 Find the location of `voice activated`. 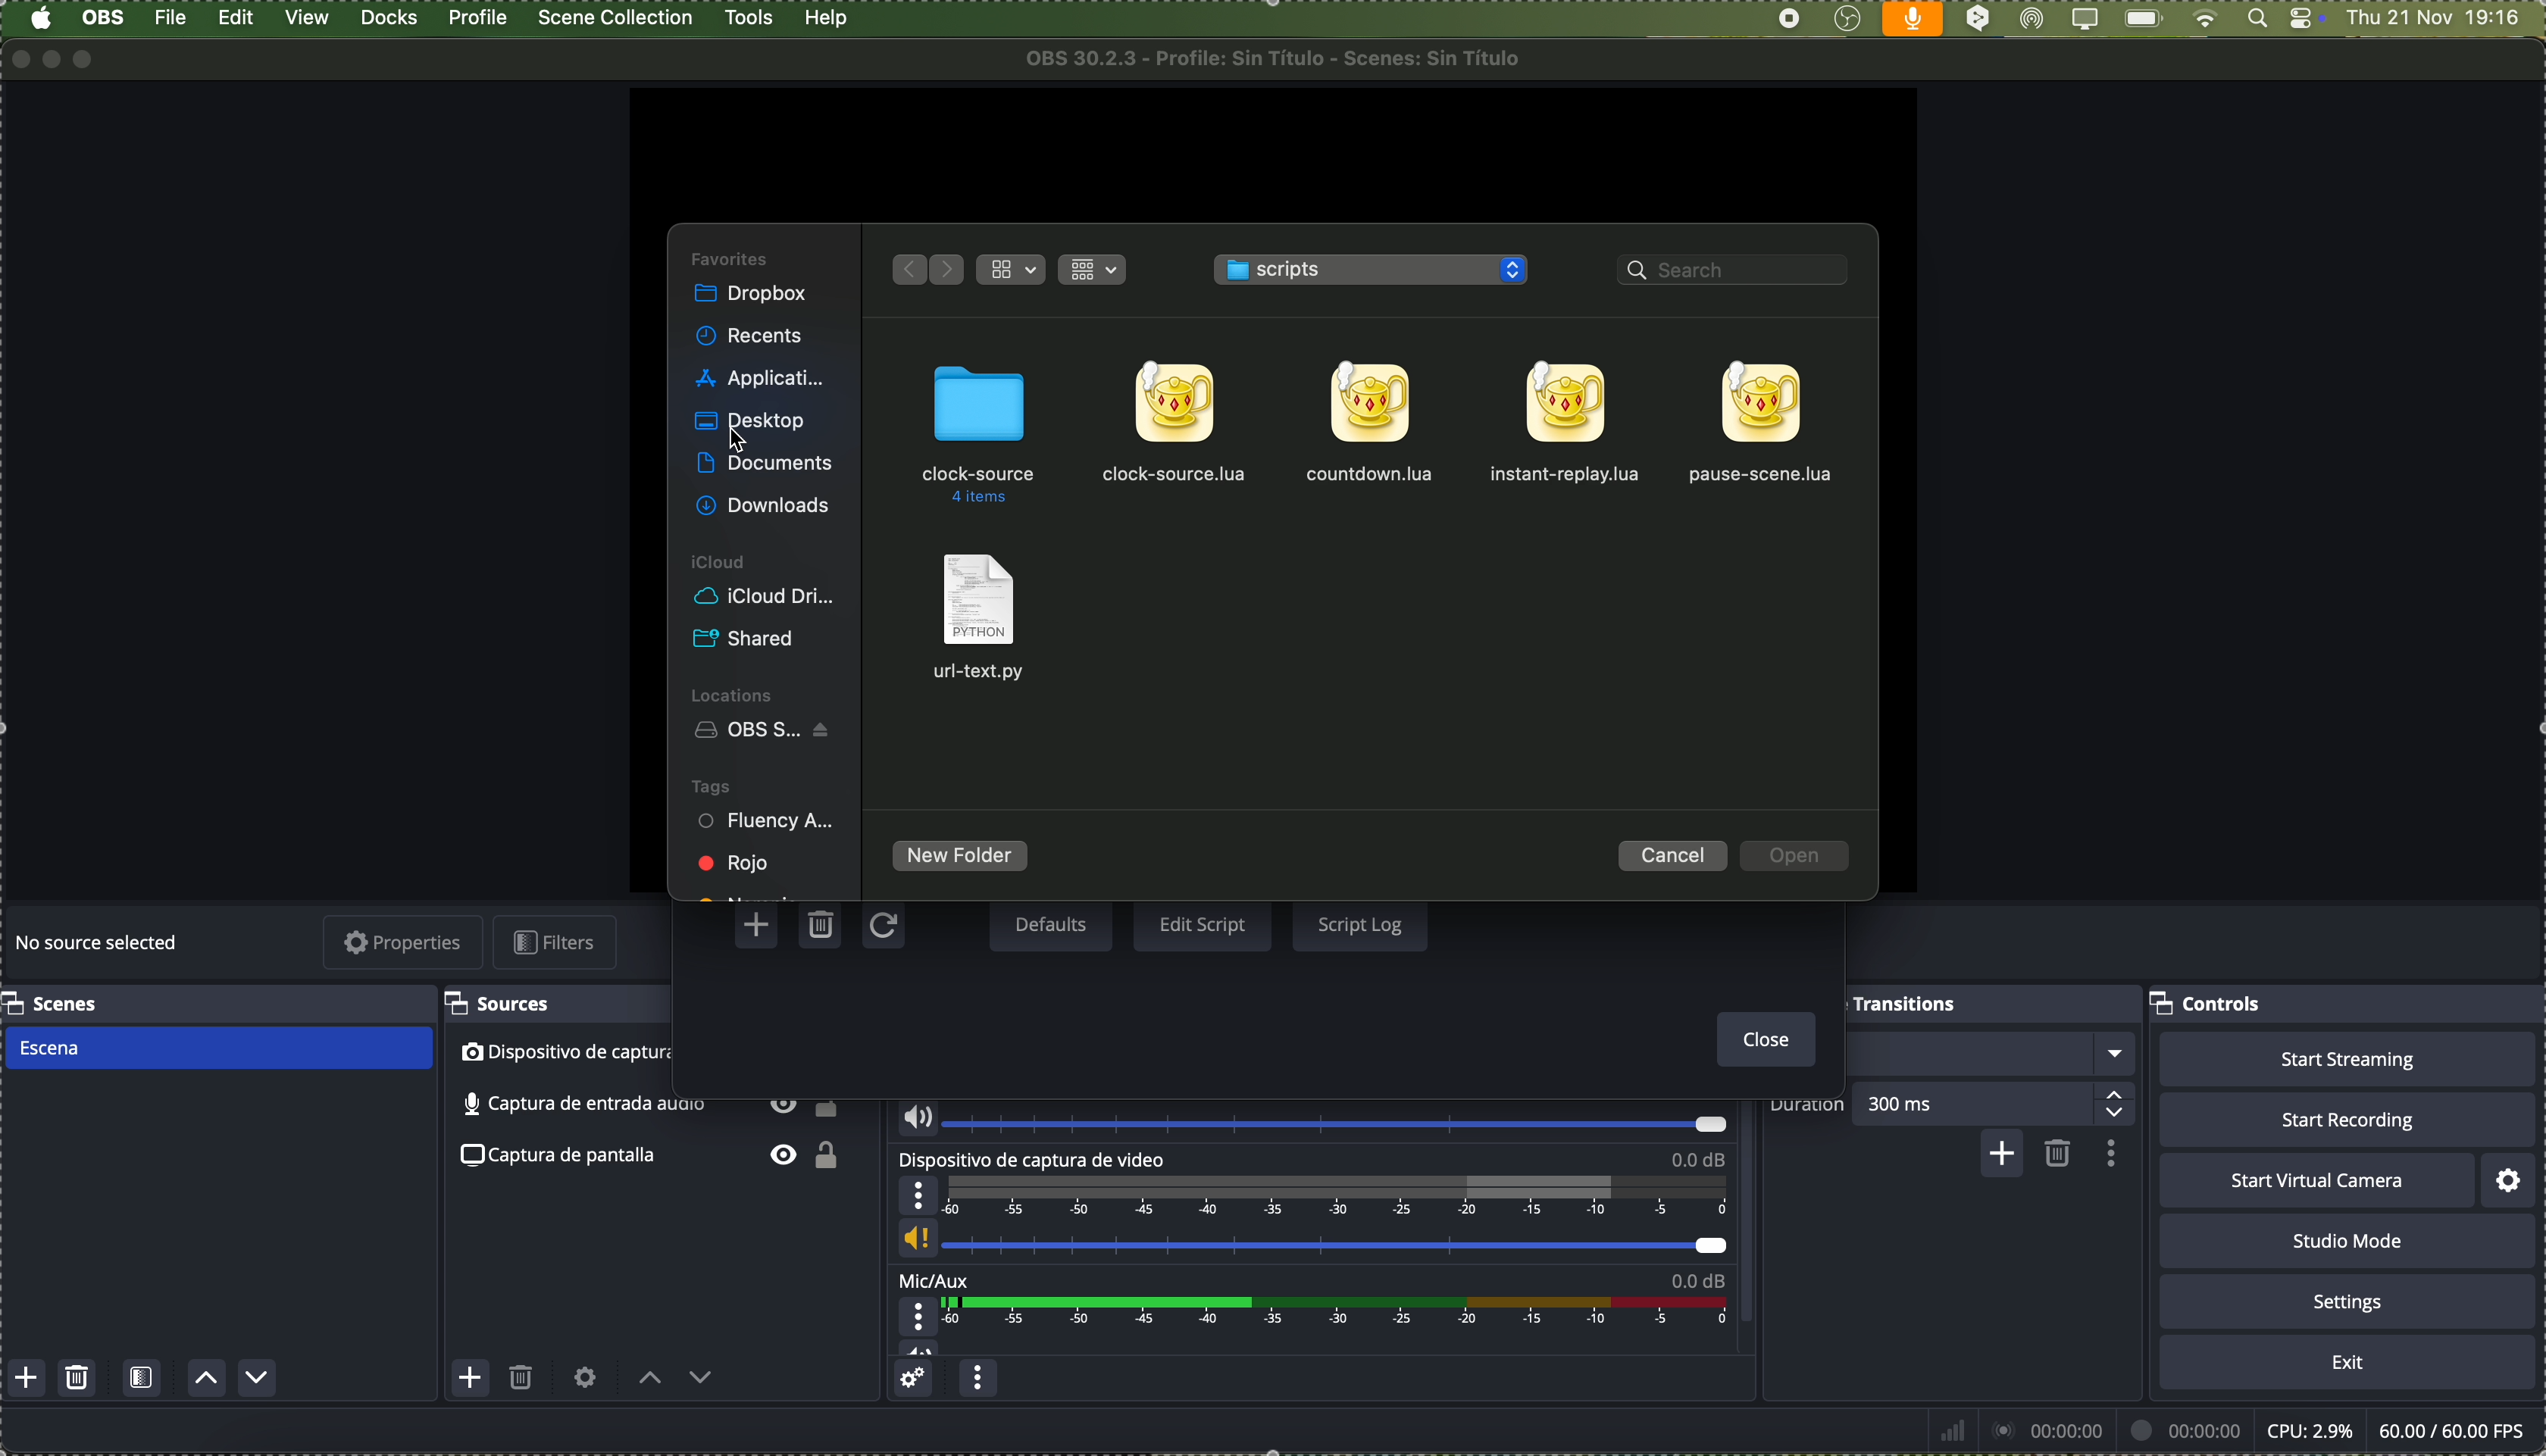

voice activated is located at coordinates (1913, 19).